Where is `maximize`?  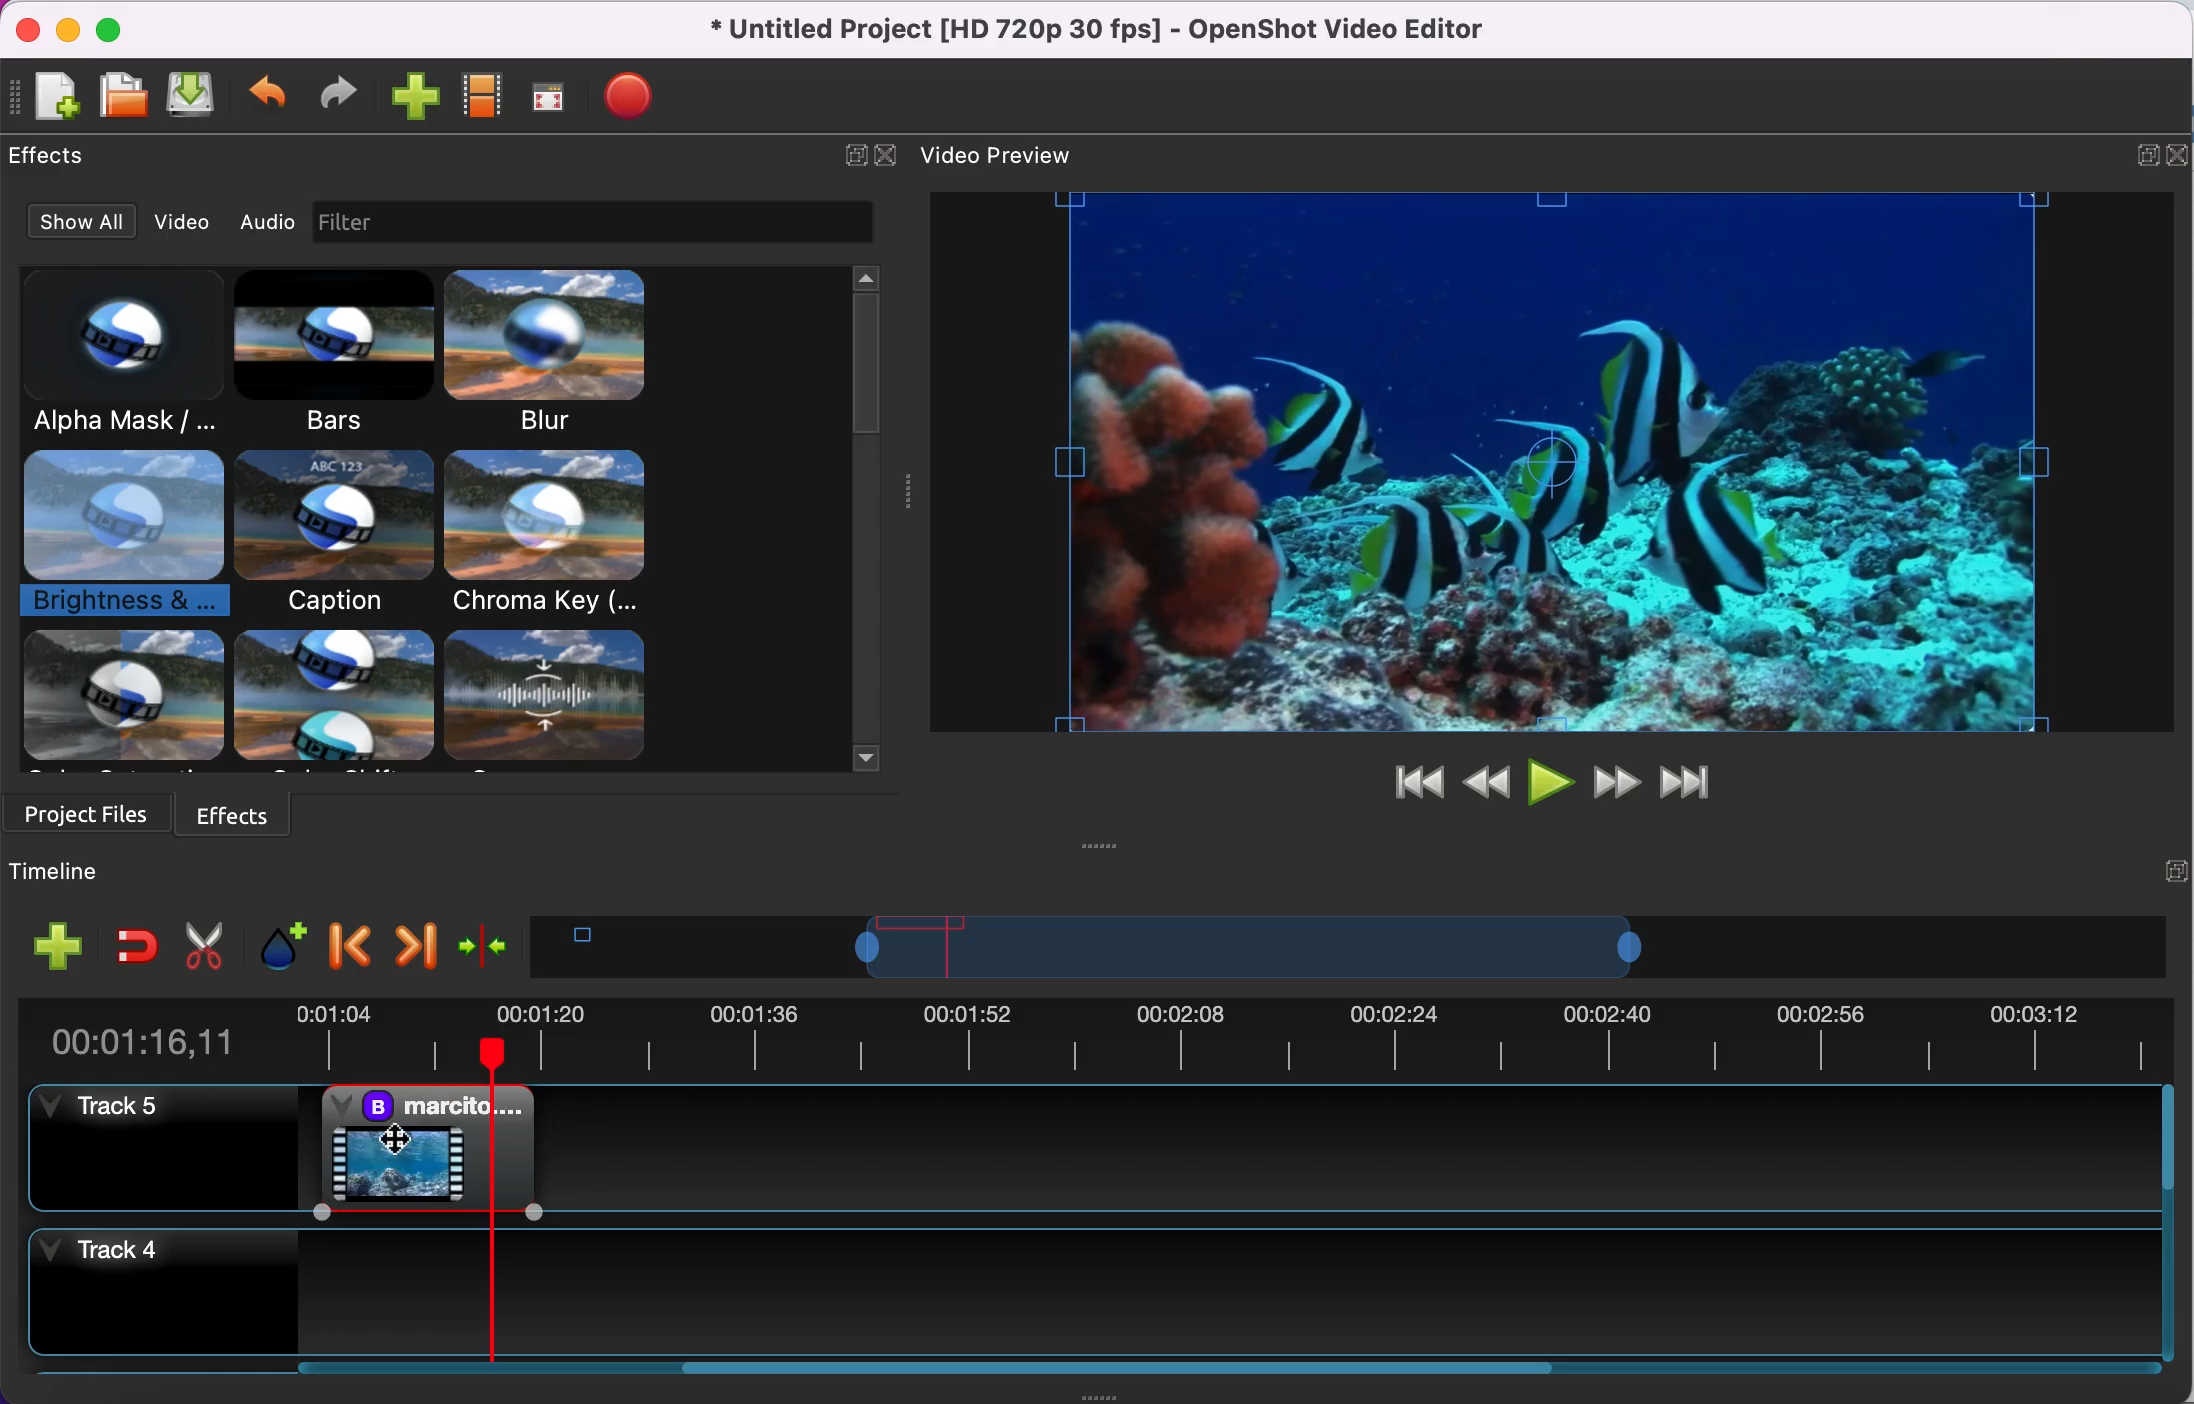
maximize is located at coordinates (114, 25).